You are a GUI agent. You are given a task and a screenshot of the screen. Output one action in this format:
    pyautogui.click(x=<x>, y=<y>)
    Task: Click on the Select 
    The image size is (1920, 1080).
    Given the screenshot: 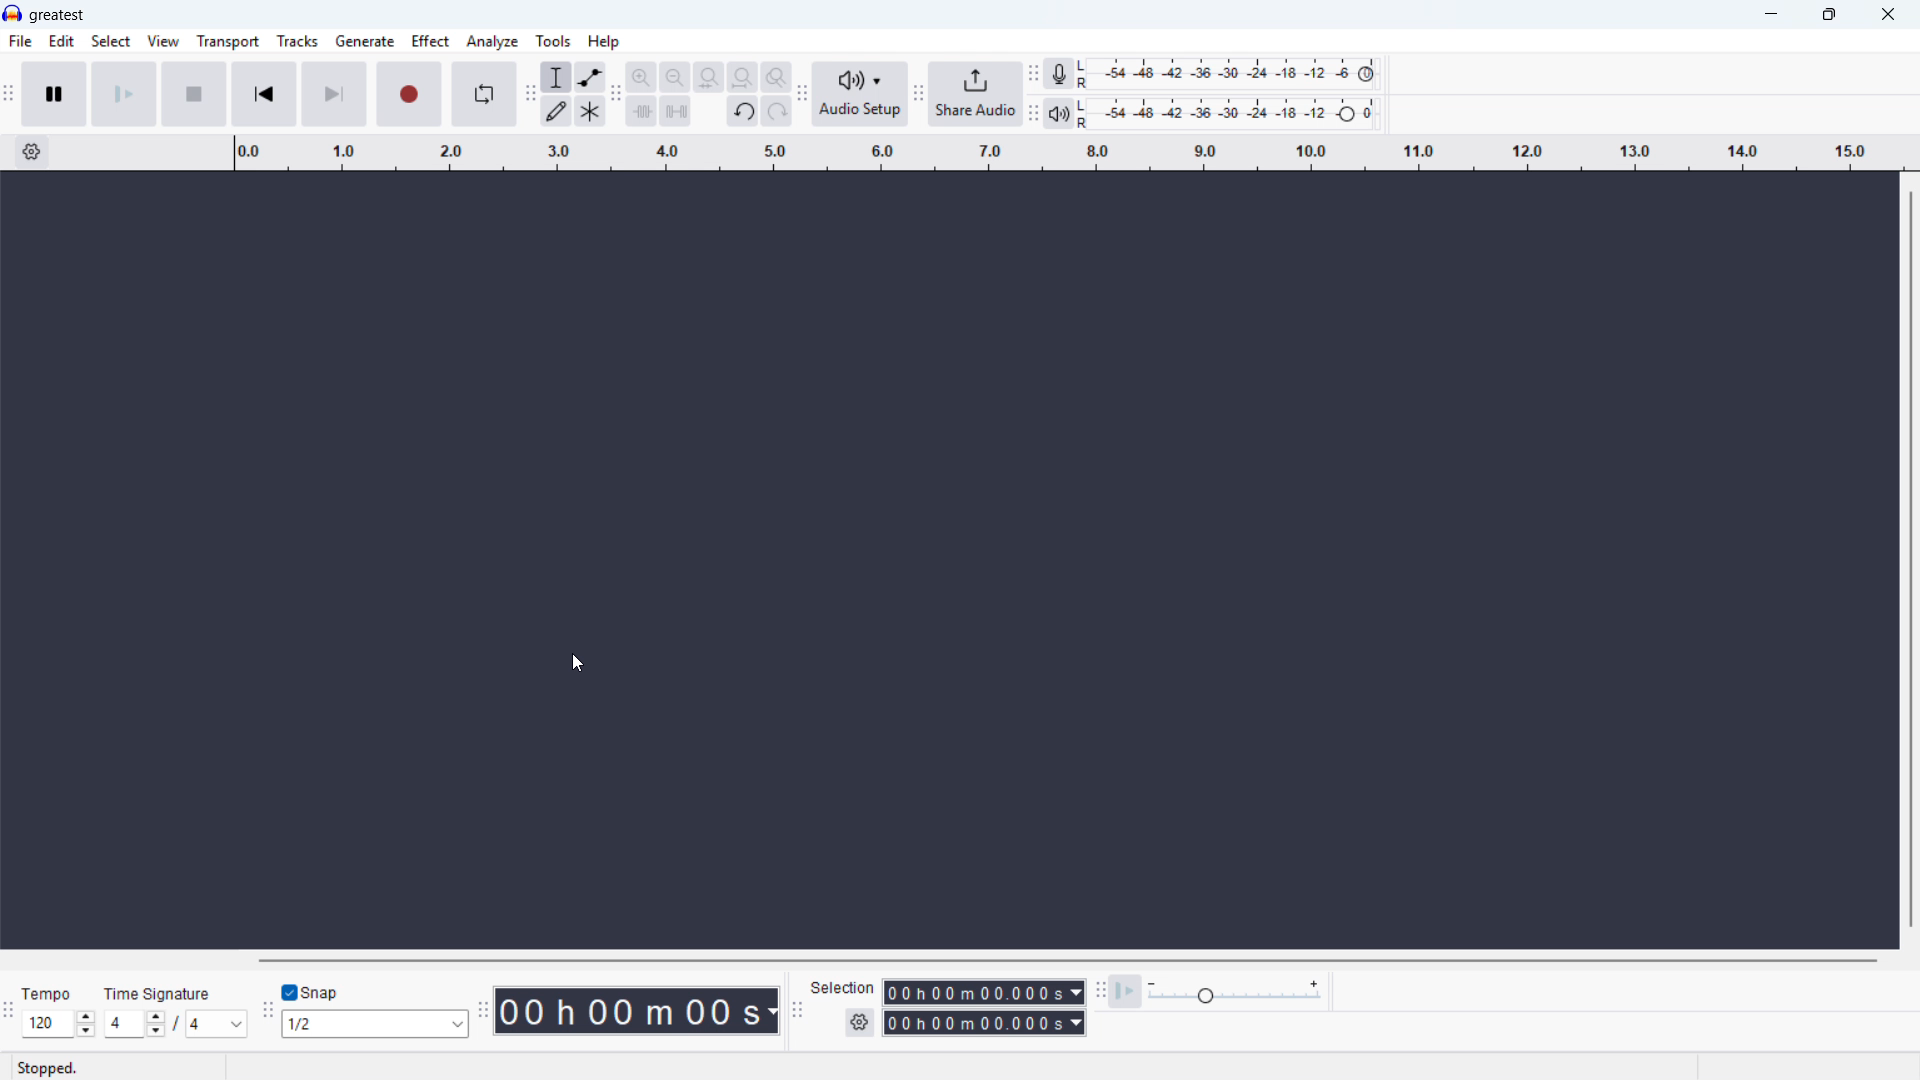 What is the action you would take?
    pyautogui.click(x=111, y=40)
    